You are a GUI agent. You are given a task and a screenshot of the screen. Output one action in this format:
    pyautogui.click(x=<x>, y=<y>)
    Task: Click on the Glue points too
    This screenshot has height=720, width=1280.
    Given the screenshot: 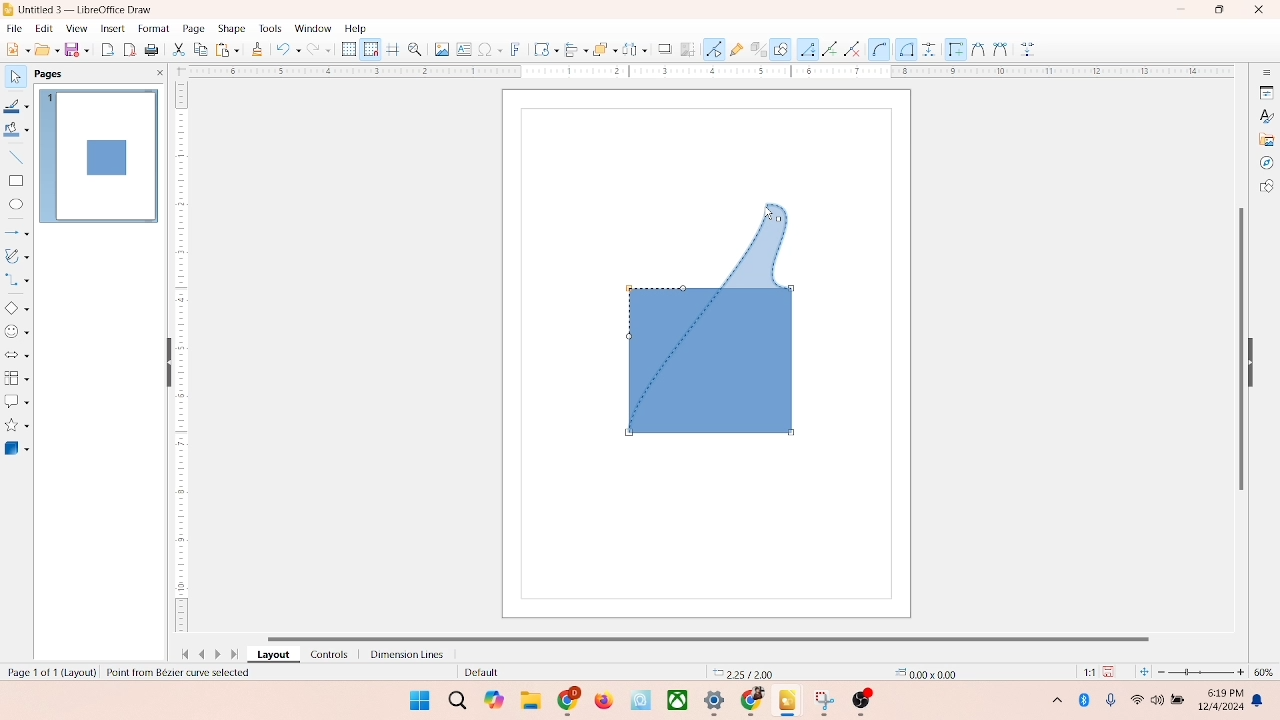 What is the action you would take?
    pyautogui.click(x=1029, y=50)
    